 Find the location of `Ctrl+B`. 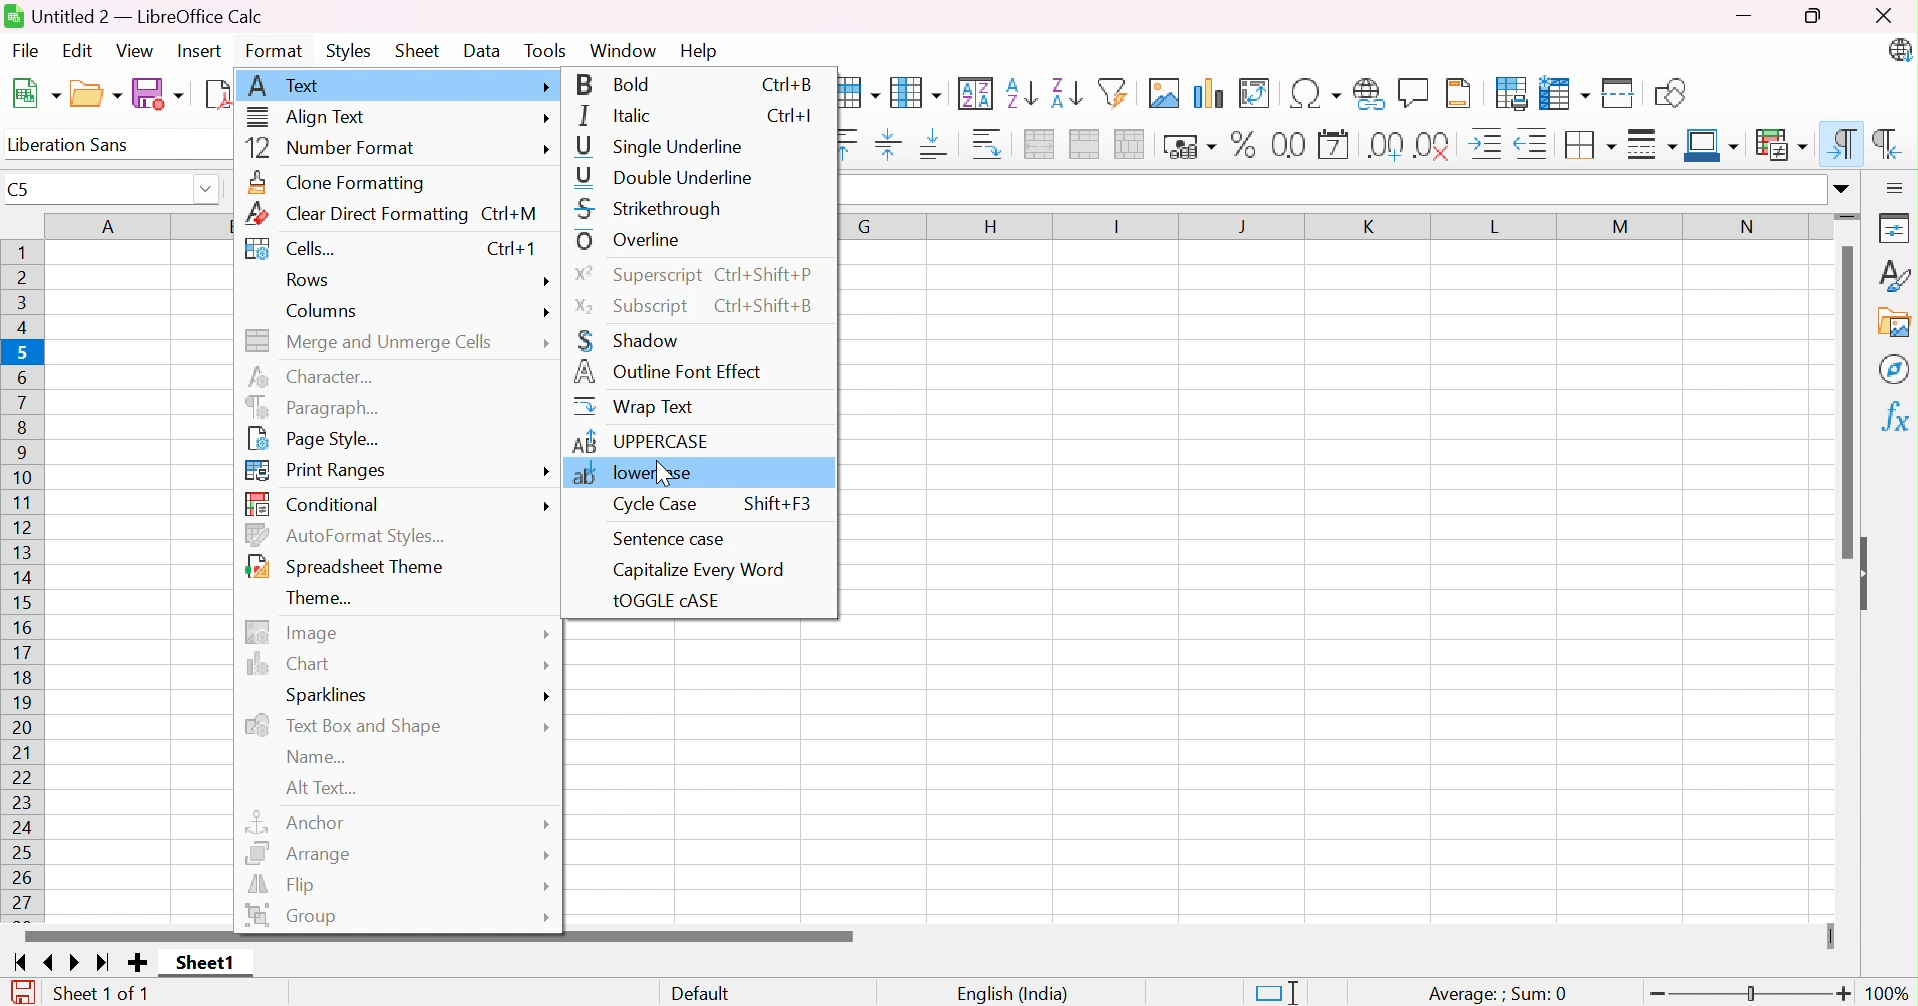

Ctrl+B is located at coordinates (789, 83).